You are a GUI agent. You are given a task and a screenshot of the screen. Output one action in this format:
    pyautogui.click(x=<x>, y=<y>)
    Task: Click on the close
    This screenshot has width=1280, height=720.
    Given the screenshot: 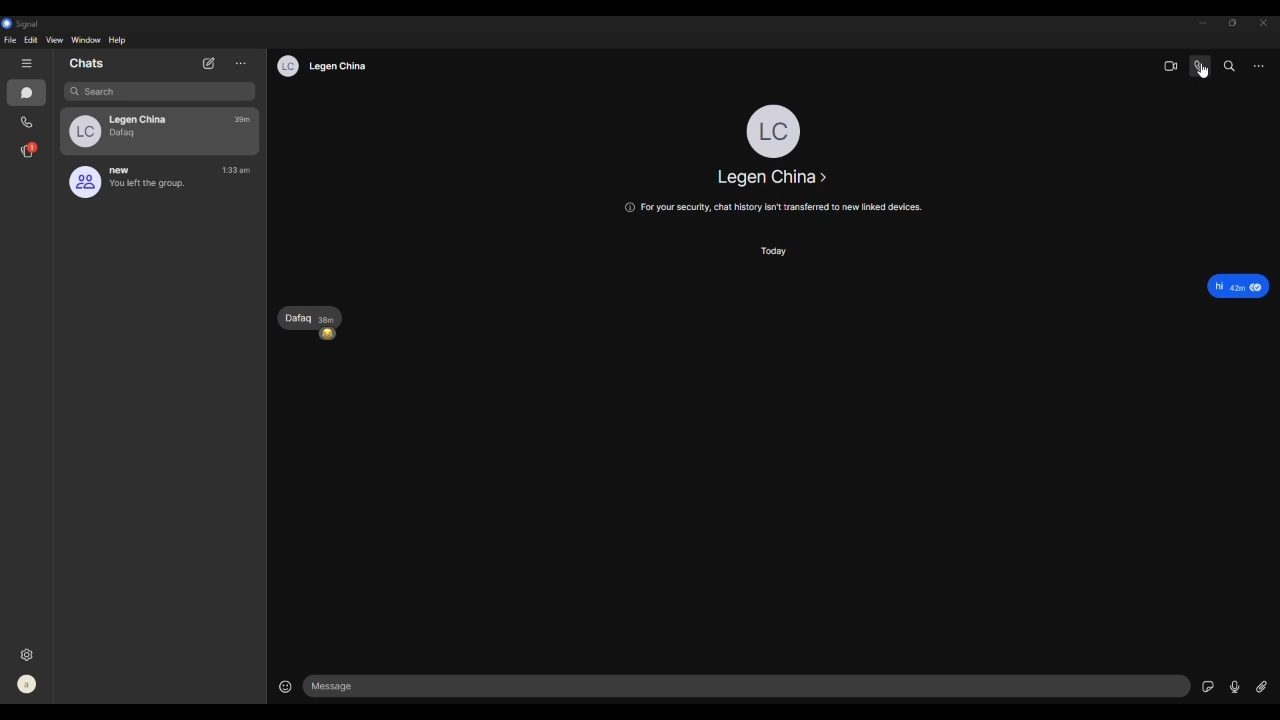 What is the action you would take?
    pyautogui.click(x=1265, y=24)
    